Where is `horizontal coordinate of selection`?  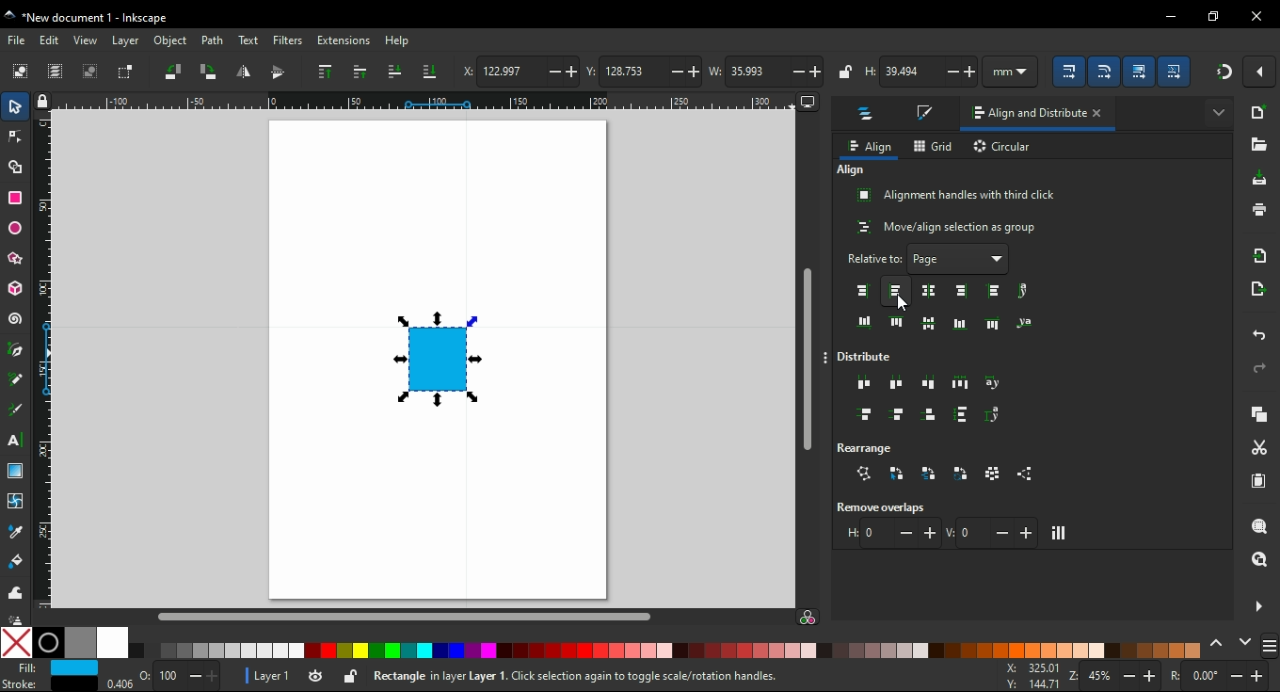 horizontal coordinate of selection is located at coordinates (519, 72).